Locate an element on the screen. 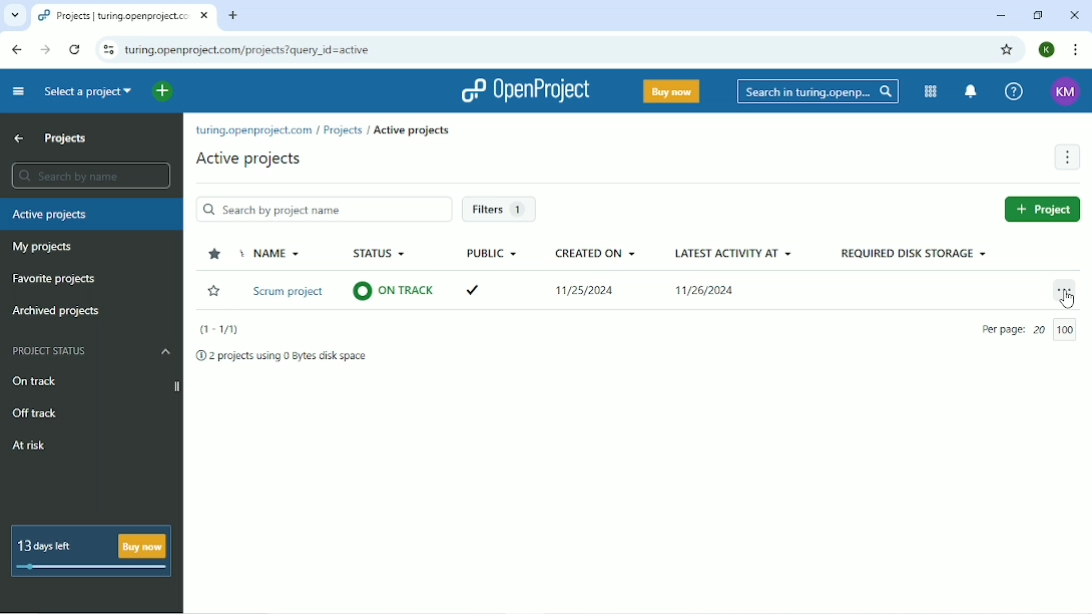 The height and width of the screenshot is (614, 1092). Up is located at coordinates (18, 139).